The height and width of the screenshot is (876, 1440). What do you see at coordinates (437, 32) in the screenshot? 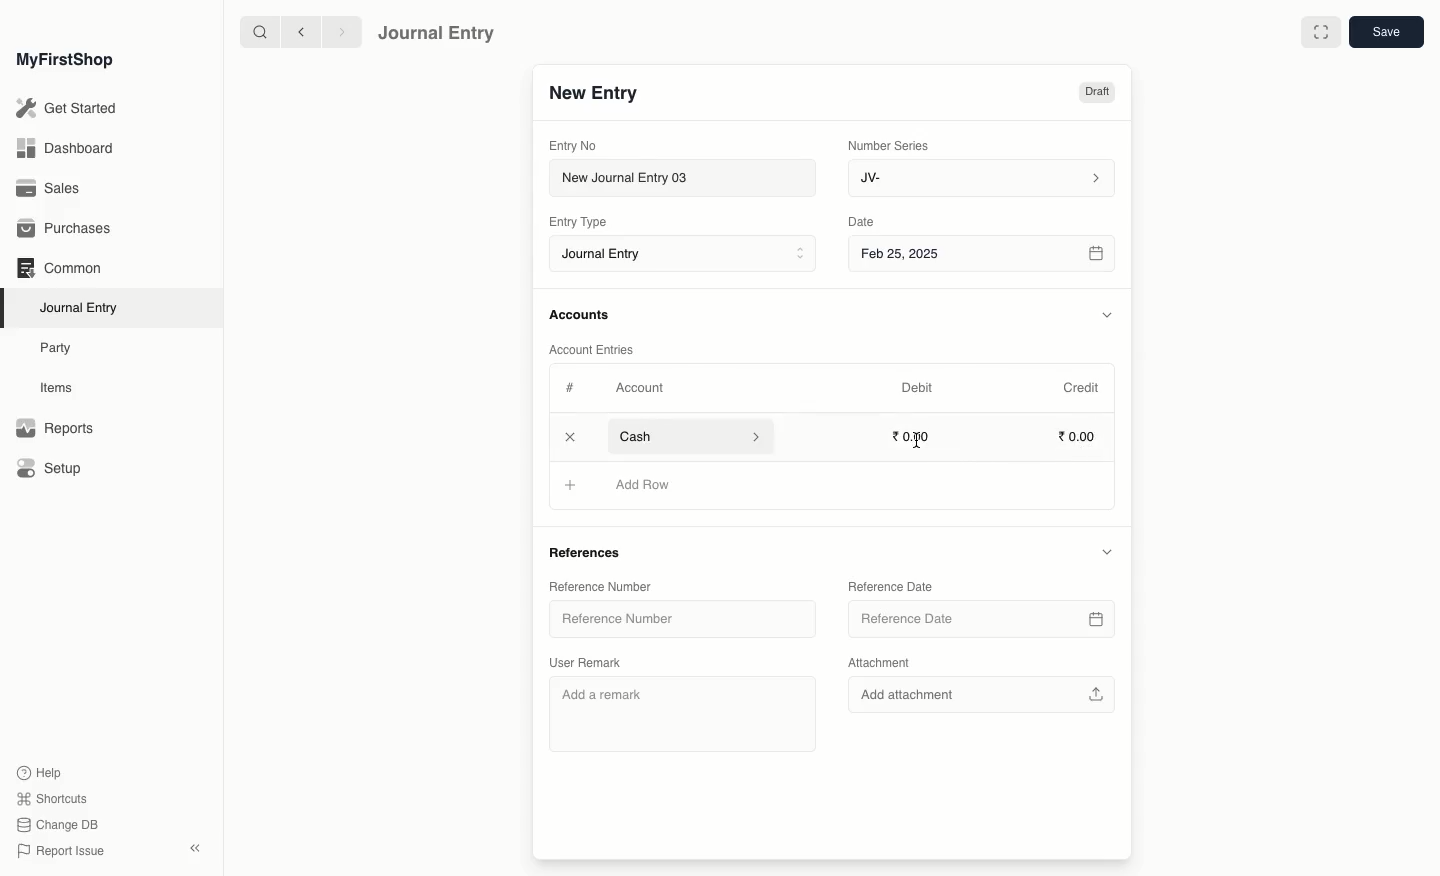
I see `Journal Entry` at bounding box center [437, 32].